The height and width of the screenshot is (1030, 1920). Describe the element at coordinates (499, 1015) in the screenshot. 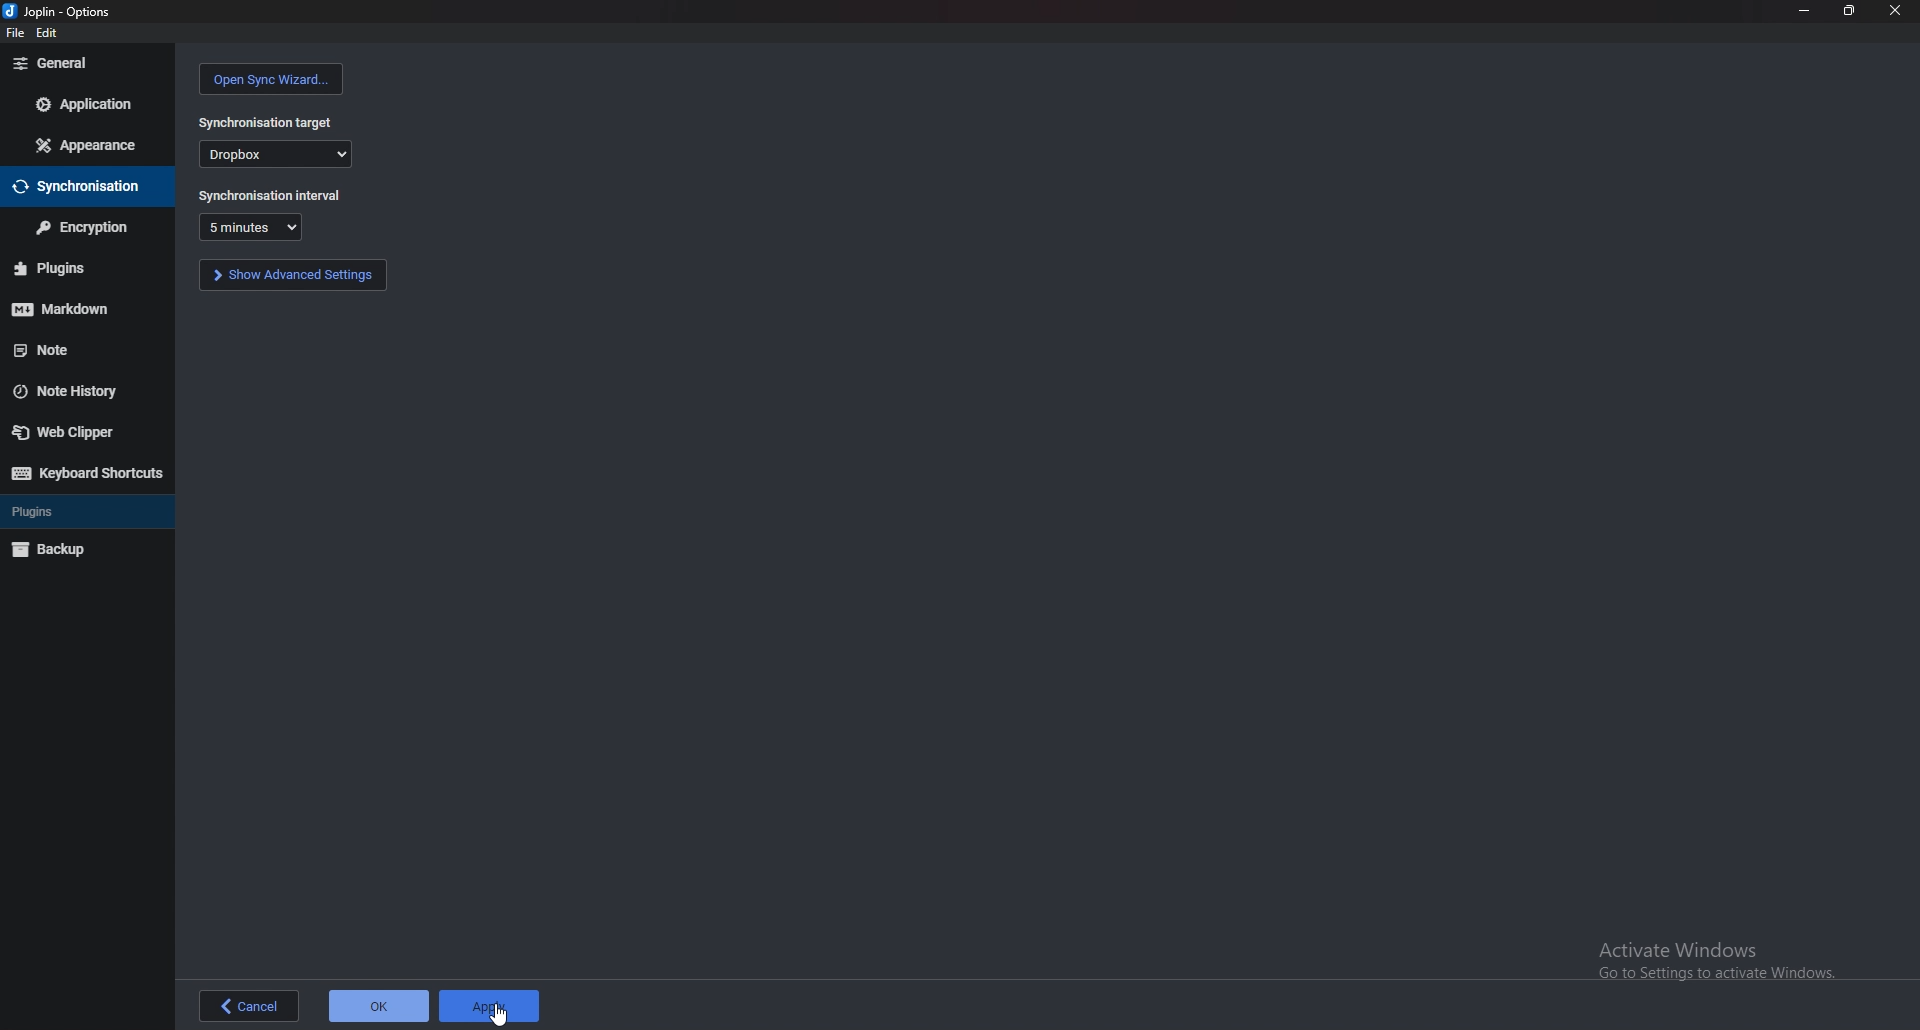

I see `cursor` at that location.